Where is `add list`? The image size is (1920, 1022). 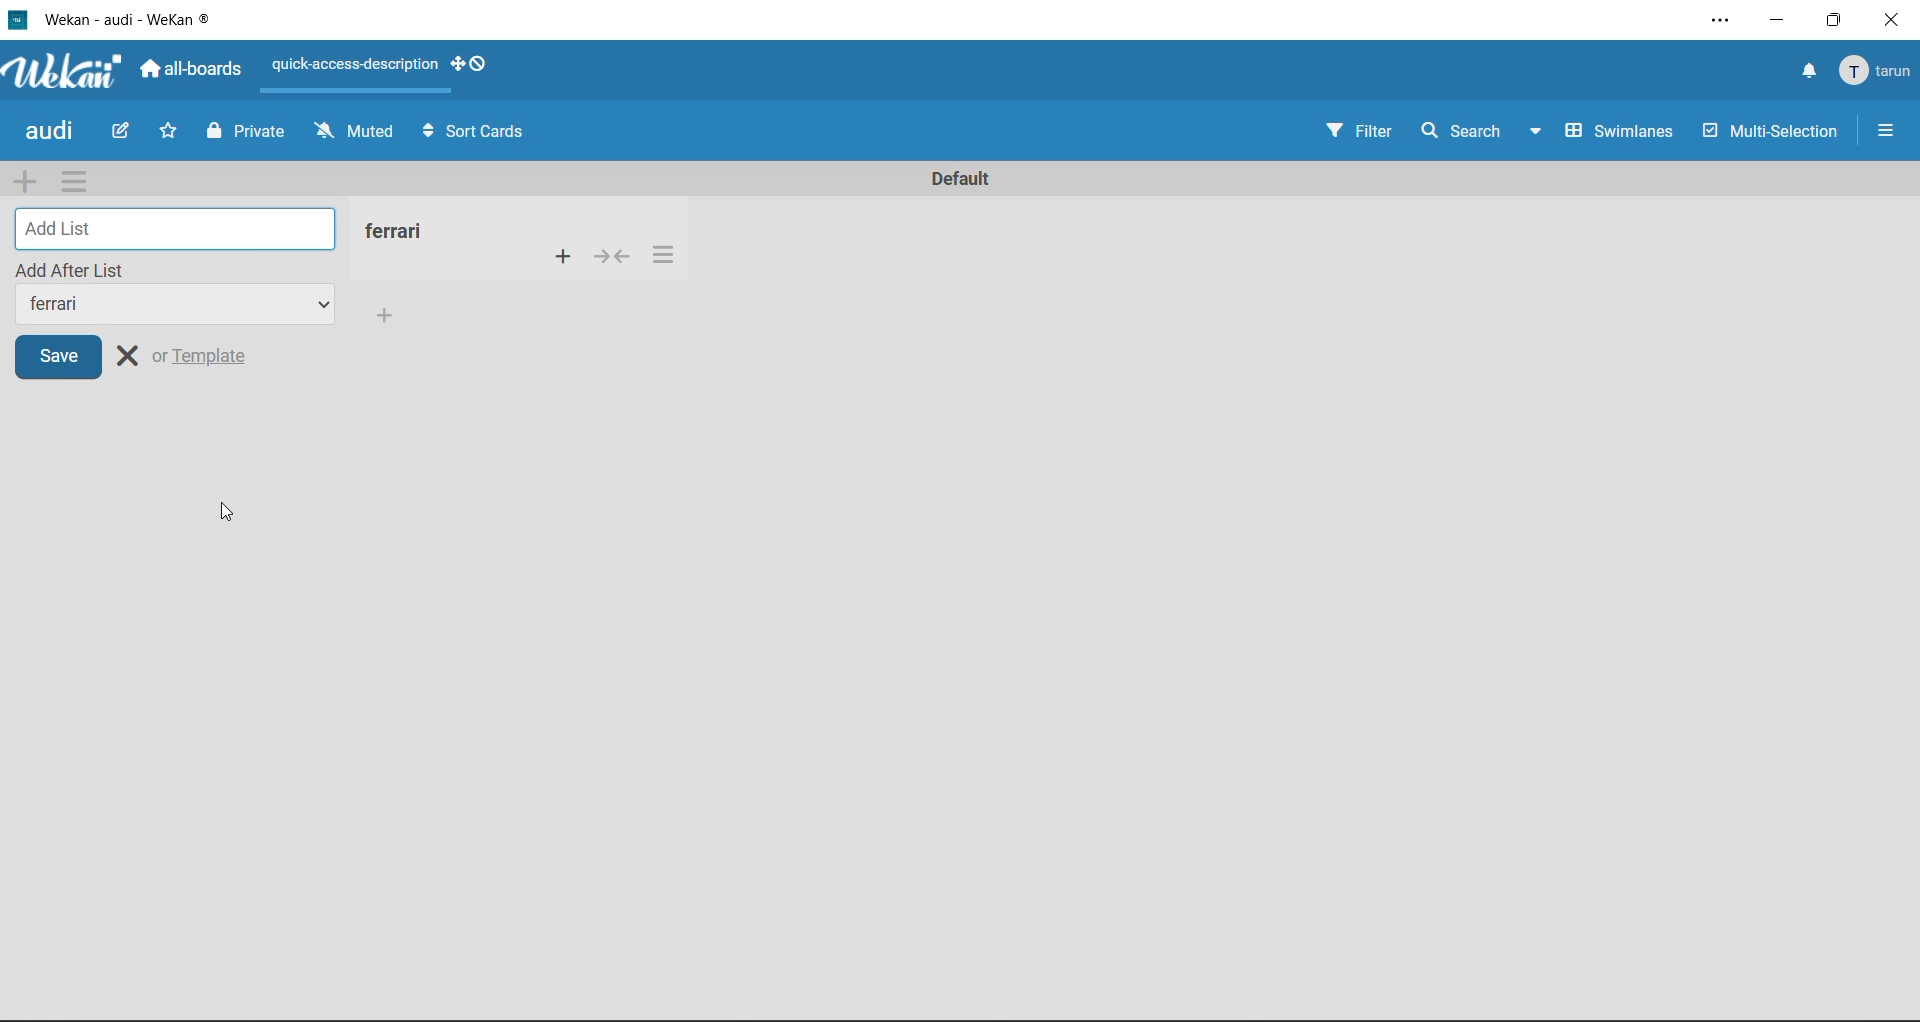
add list is located at coordinates (181, 232).